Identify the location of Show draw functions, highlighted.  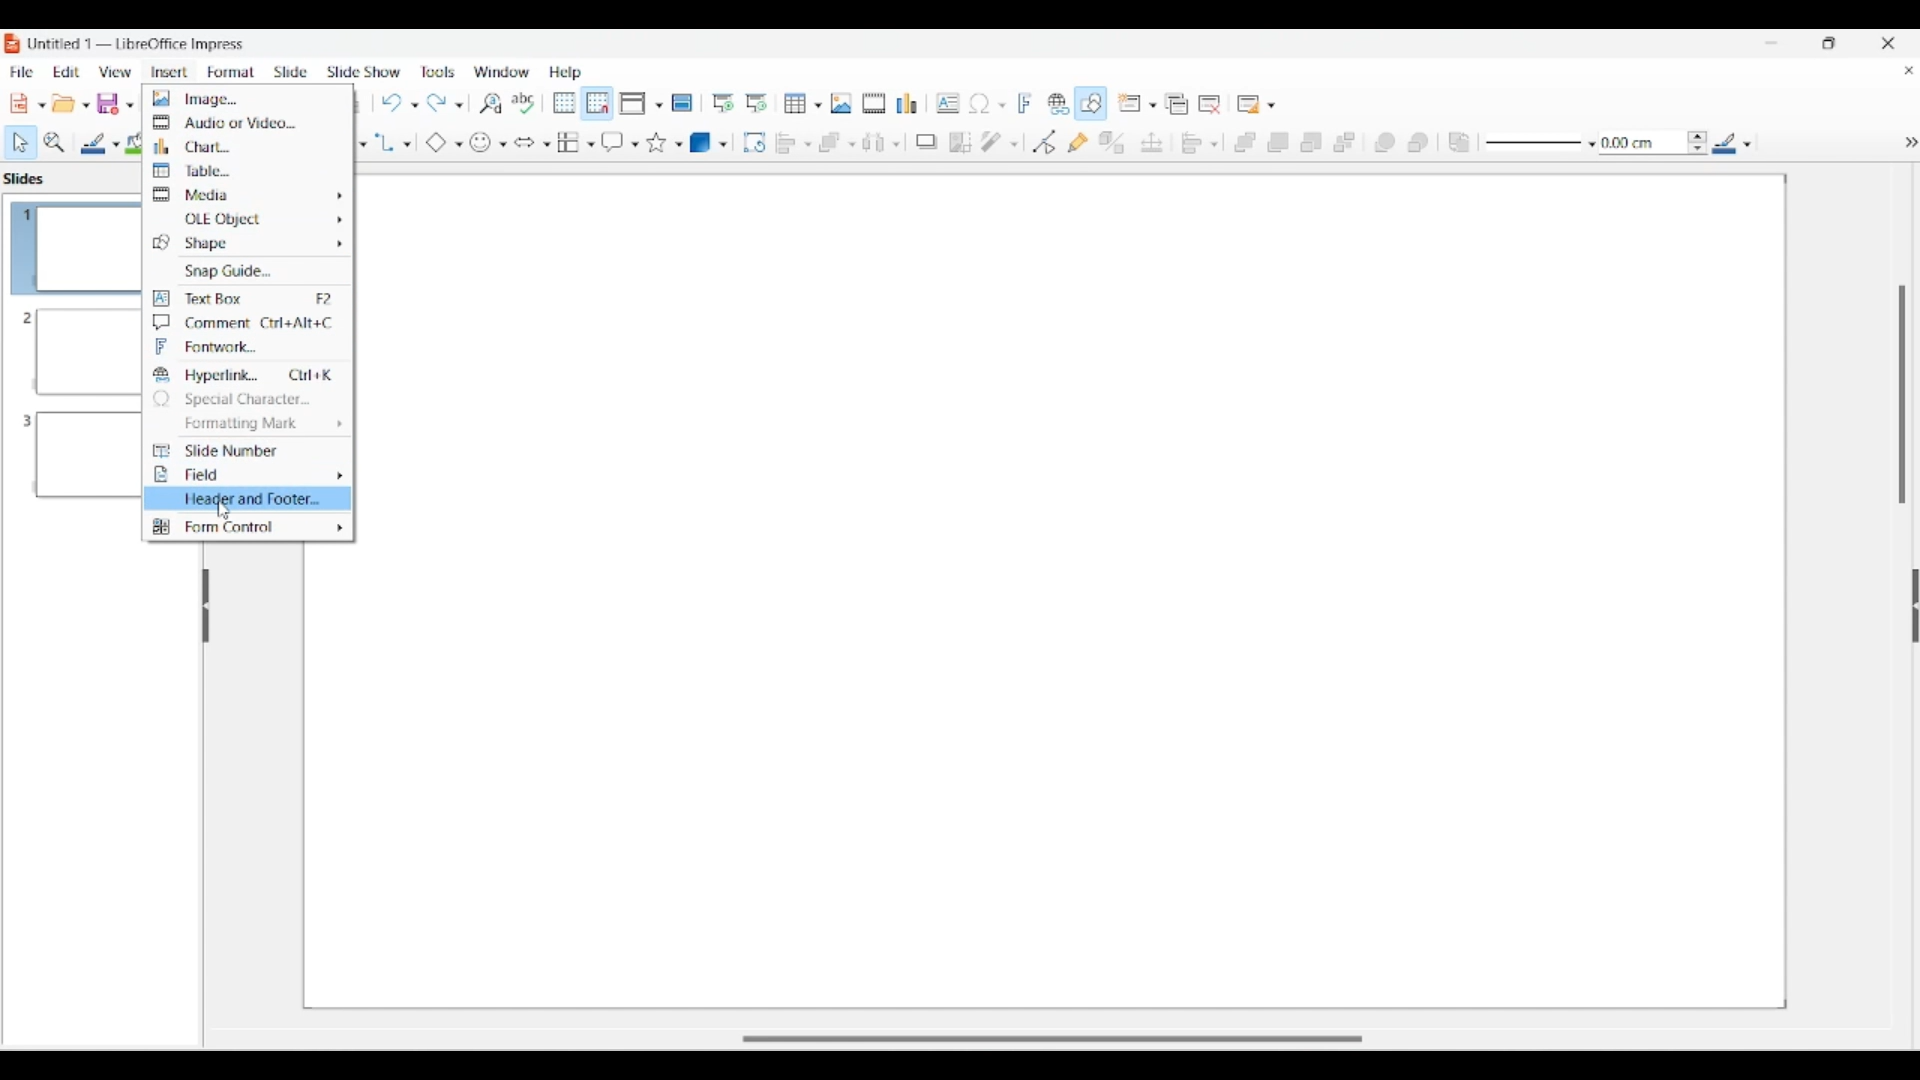
(1089, 103).